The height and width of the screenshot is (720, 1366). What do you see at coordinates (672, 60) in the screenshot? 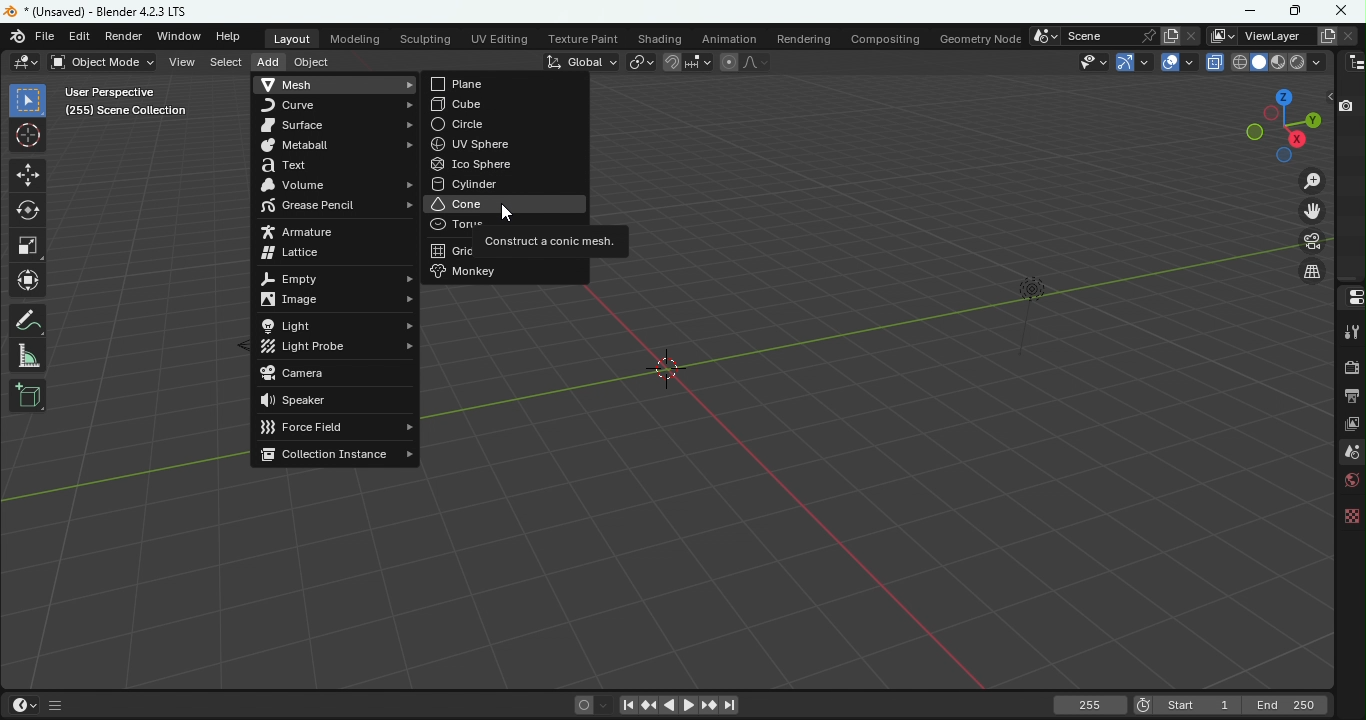
I see `Snap` at bounding box center [672, 60].